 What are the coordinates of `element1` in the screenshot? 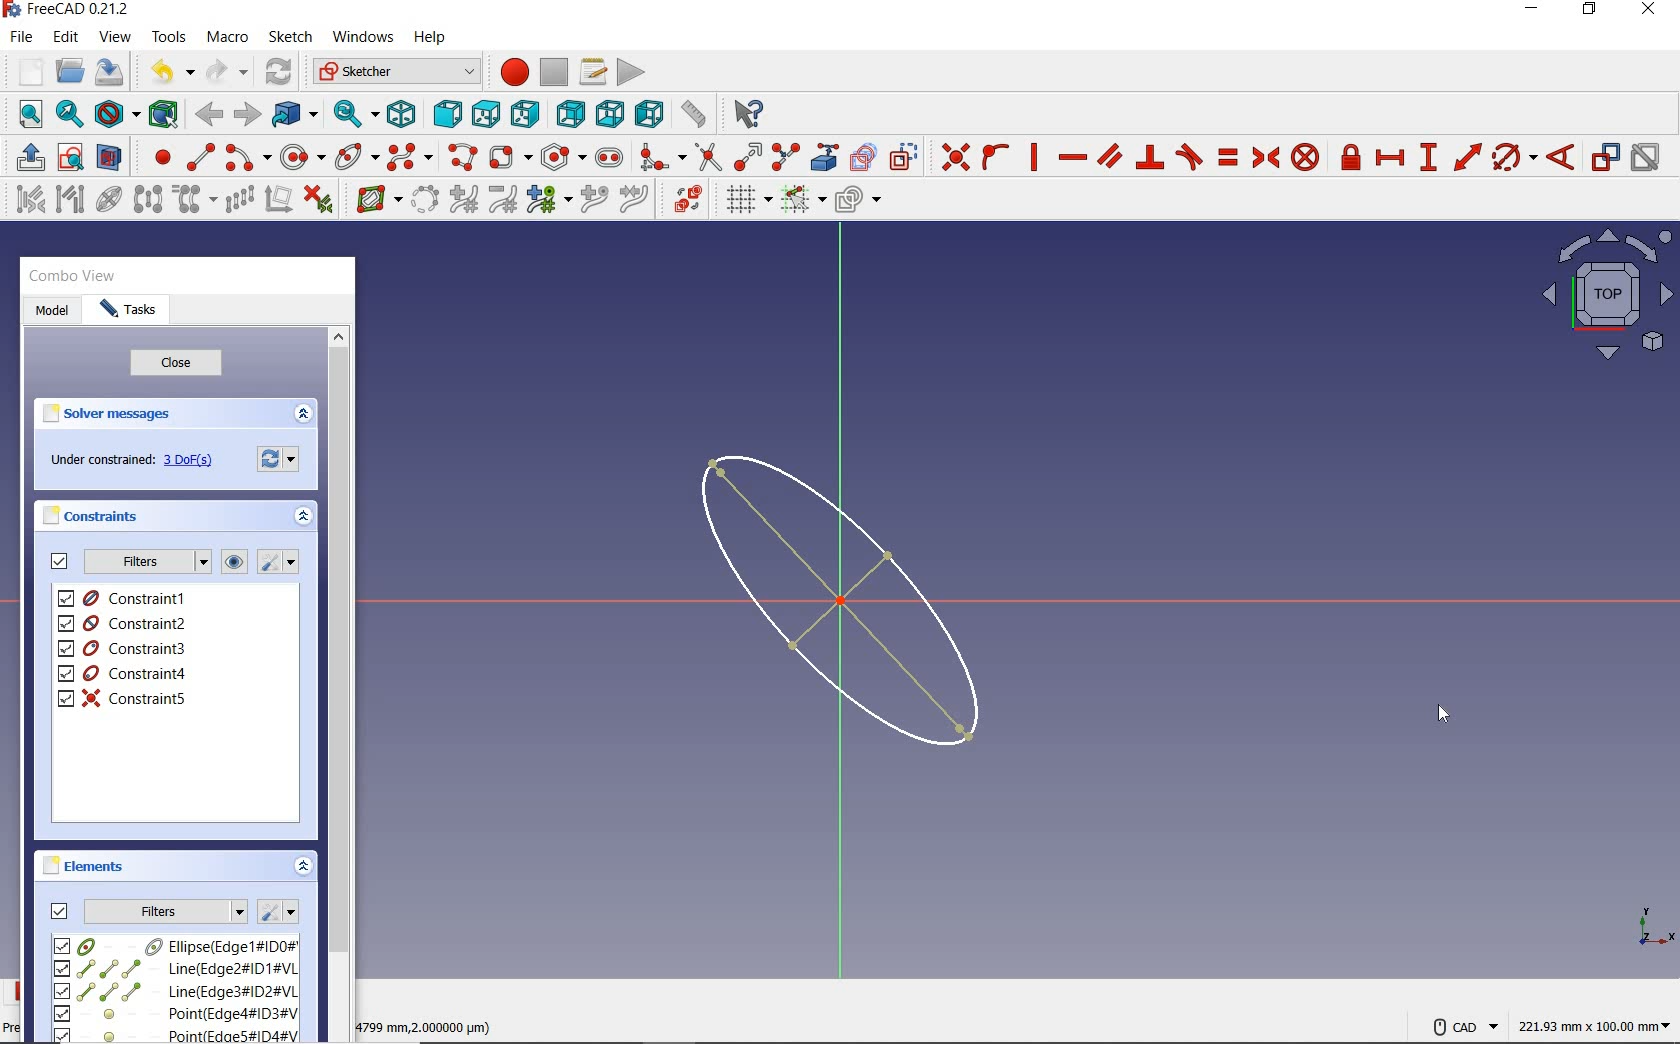 It's located at (173, 945).